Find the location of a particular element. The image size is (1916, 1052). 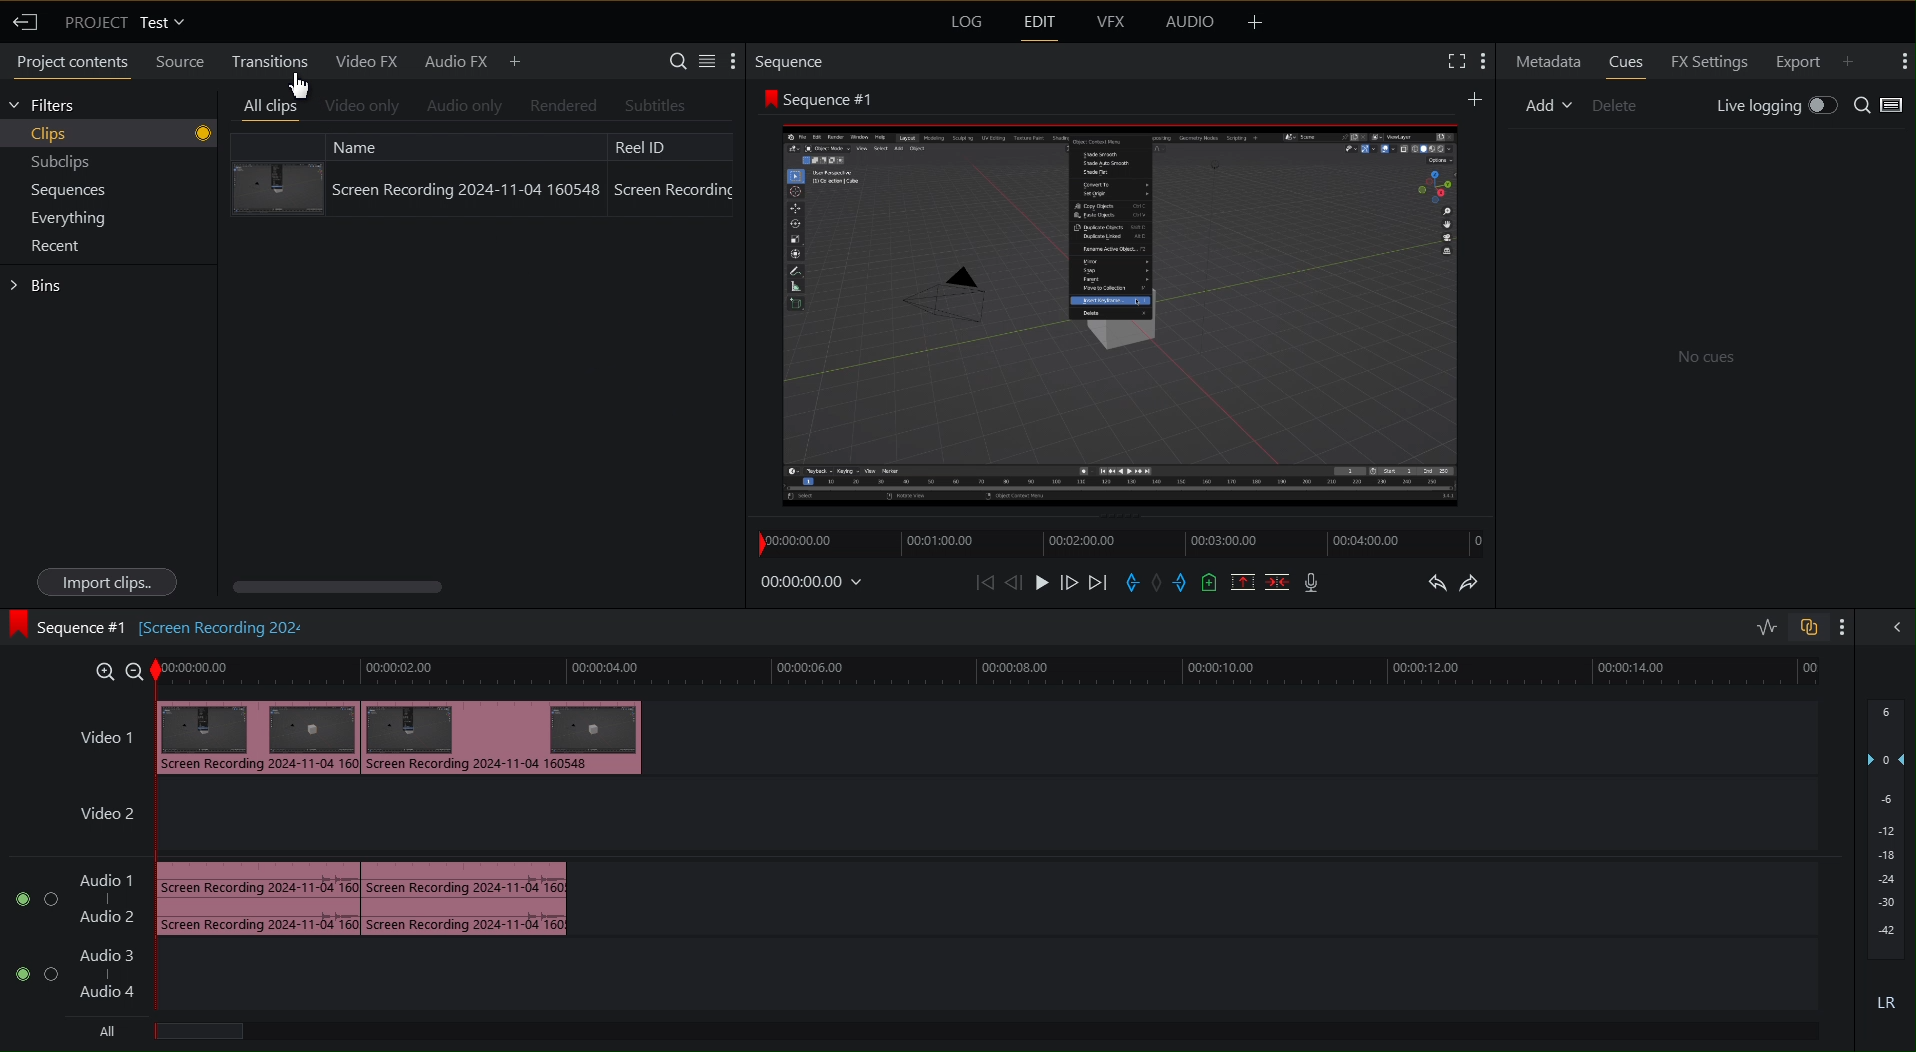

Skip Back is located at coordinates (984, 583).